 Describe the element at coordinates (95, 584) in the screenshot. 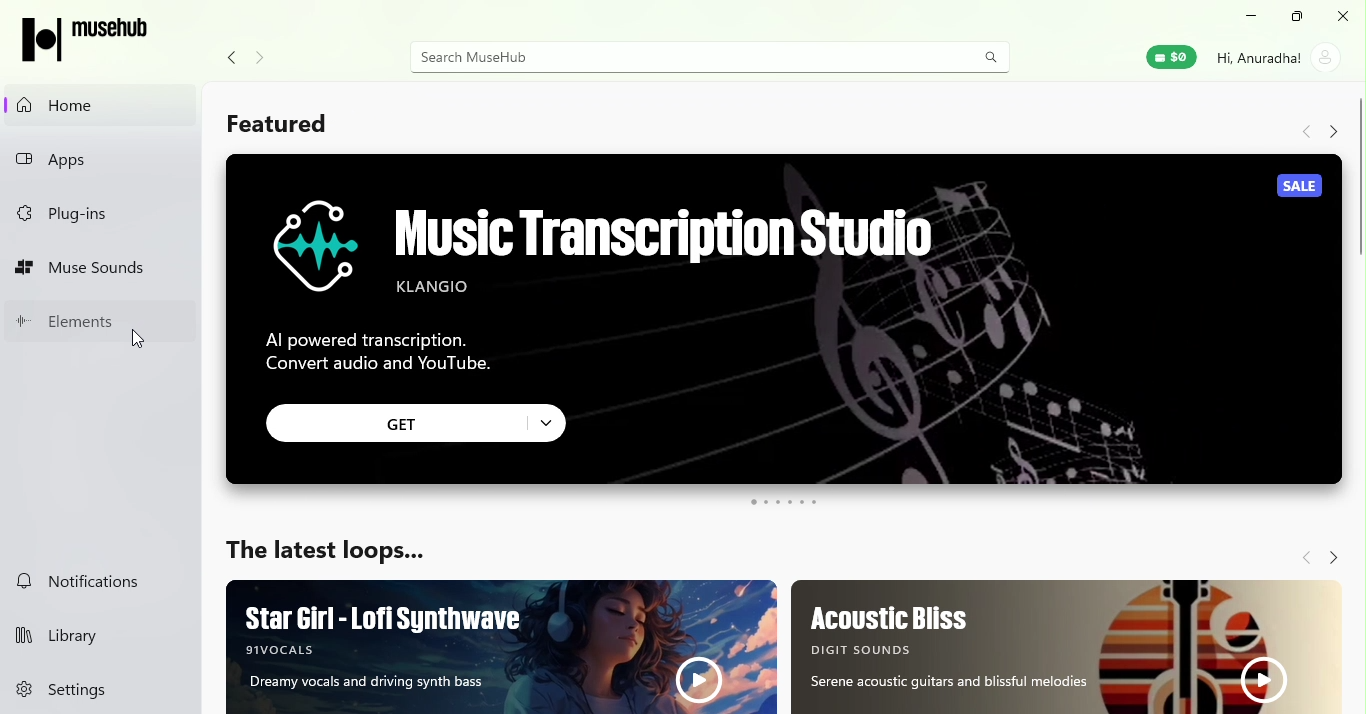

I see `Notifications` at that location.